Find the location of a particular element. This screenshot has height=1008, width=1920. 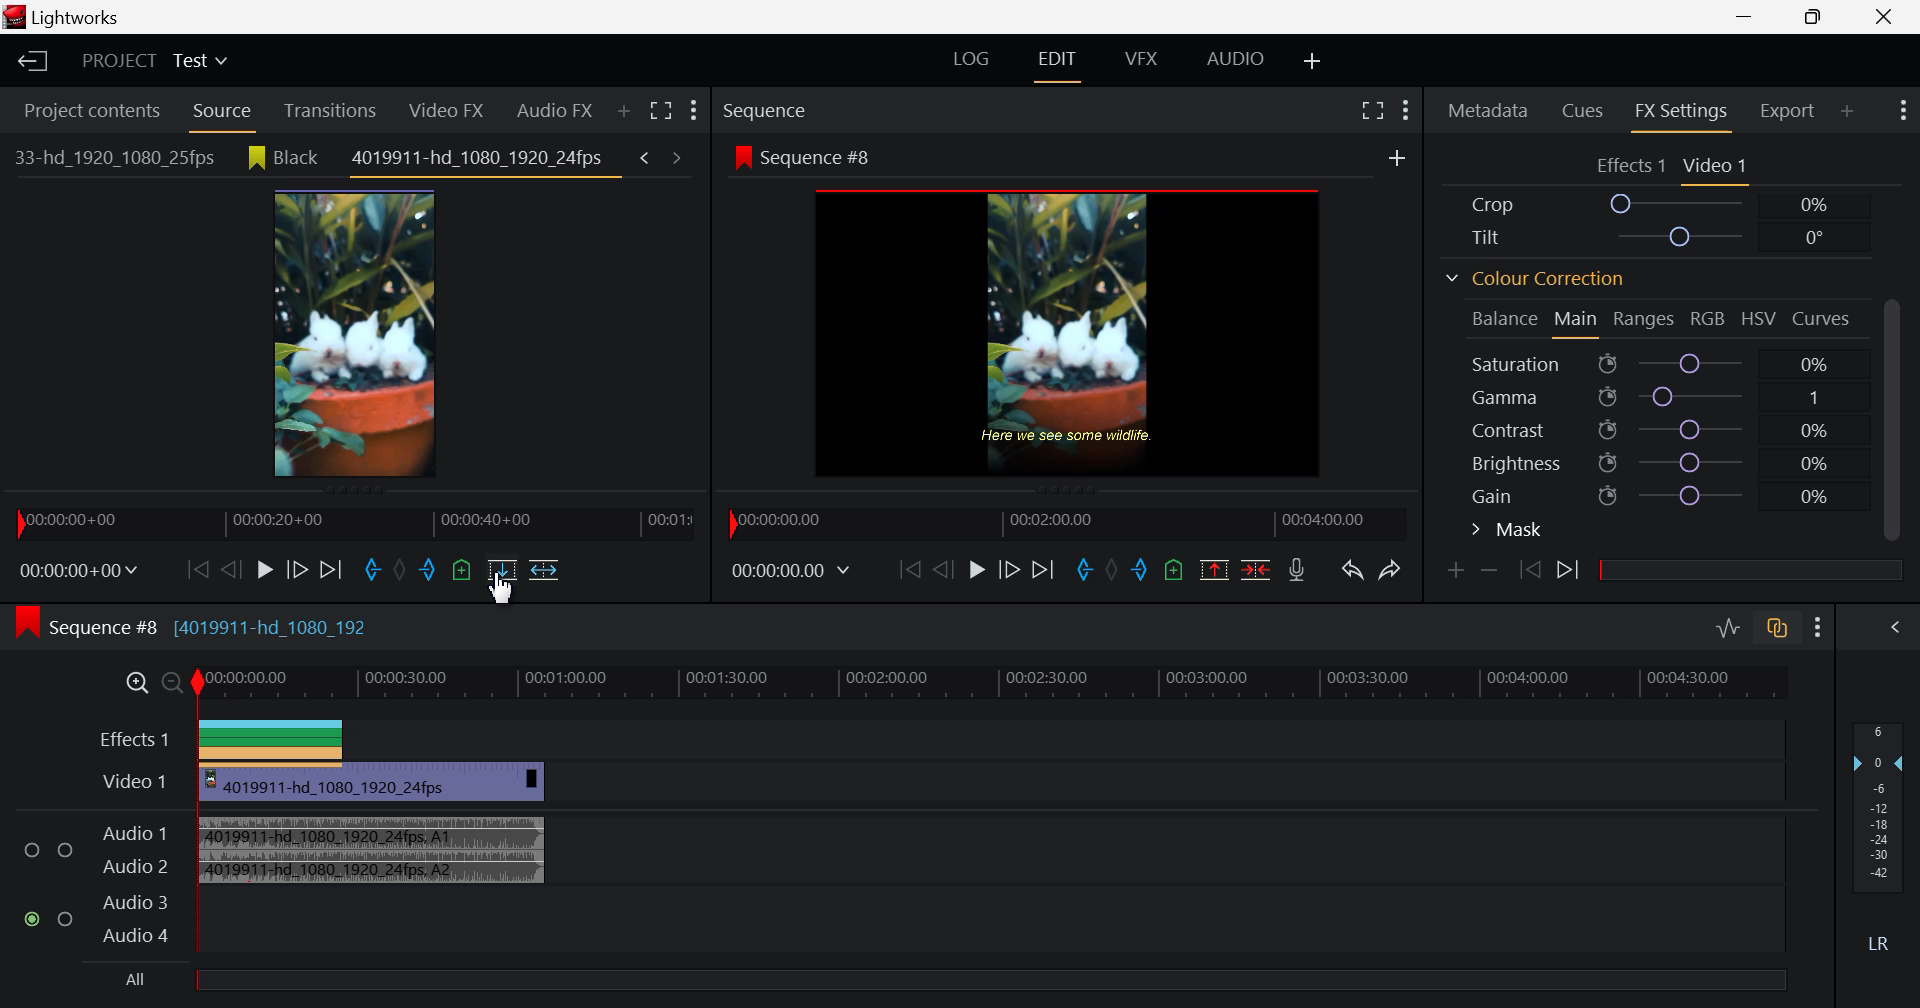

Show Settings is located at coordinates (1411, 105).